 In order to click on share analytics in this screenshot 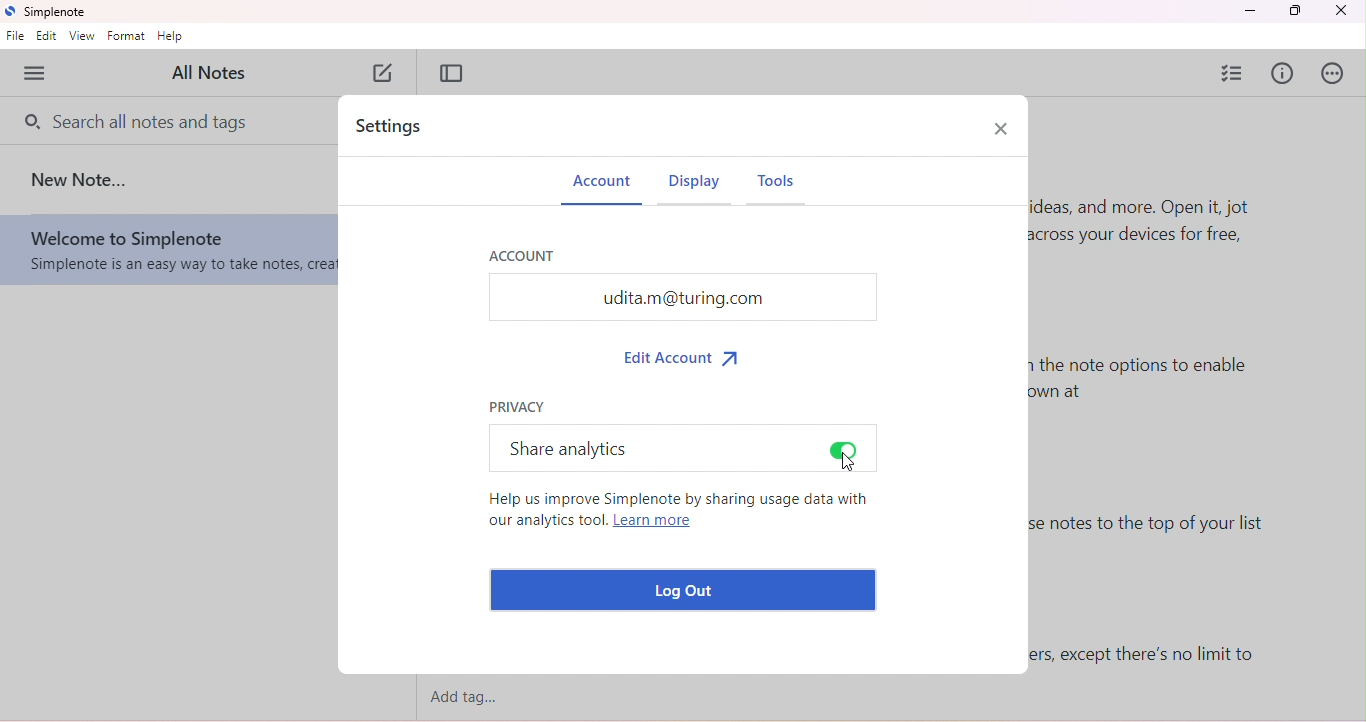, I will do `click(565, 447)`.